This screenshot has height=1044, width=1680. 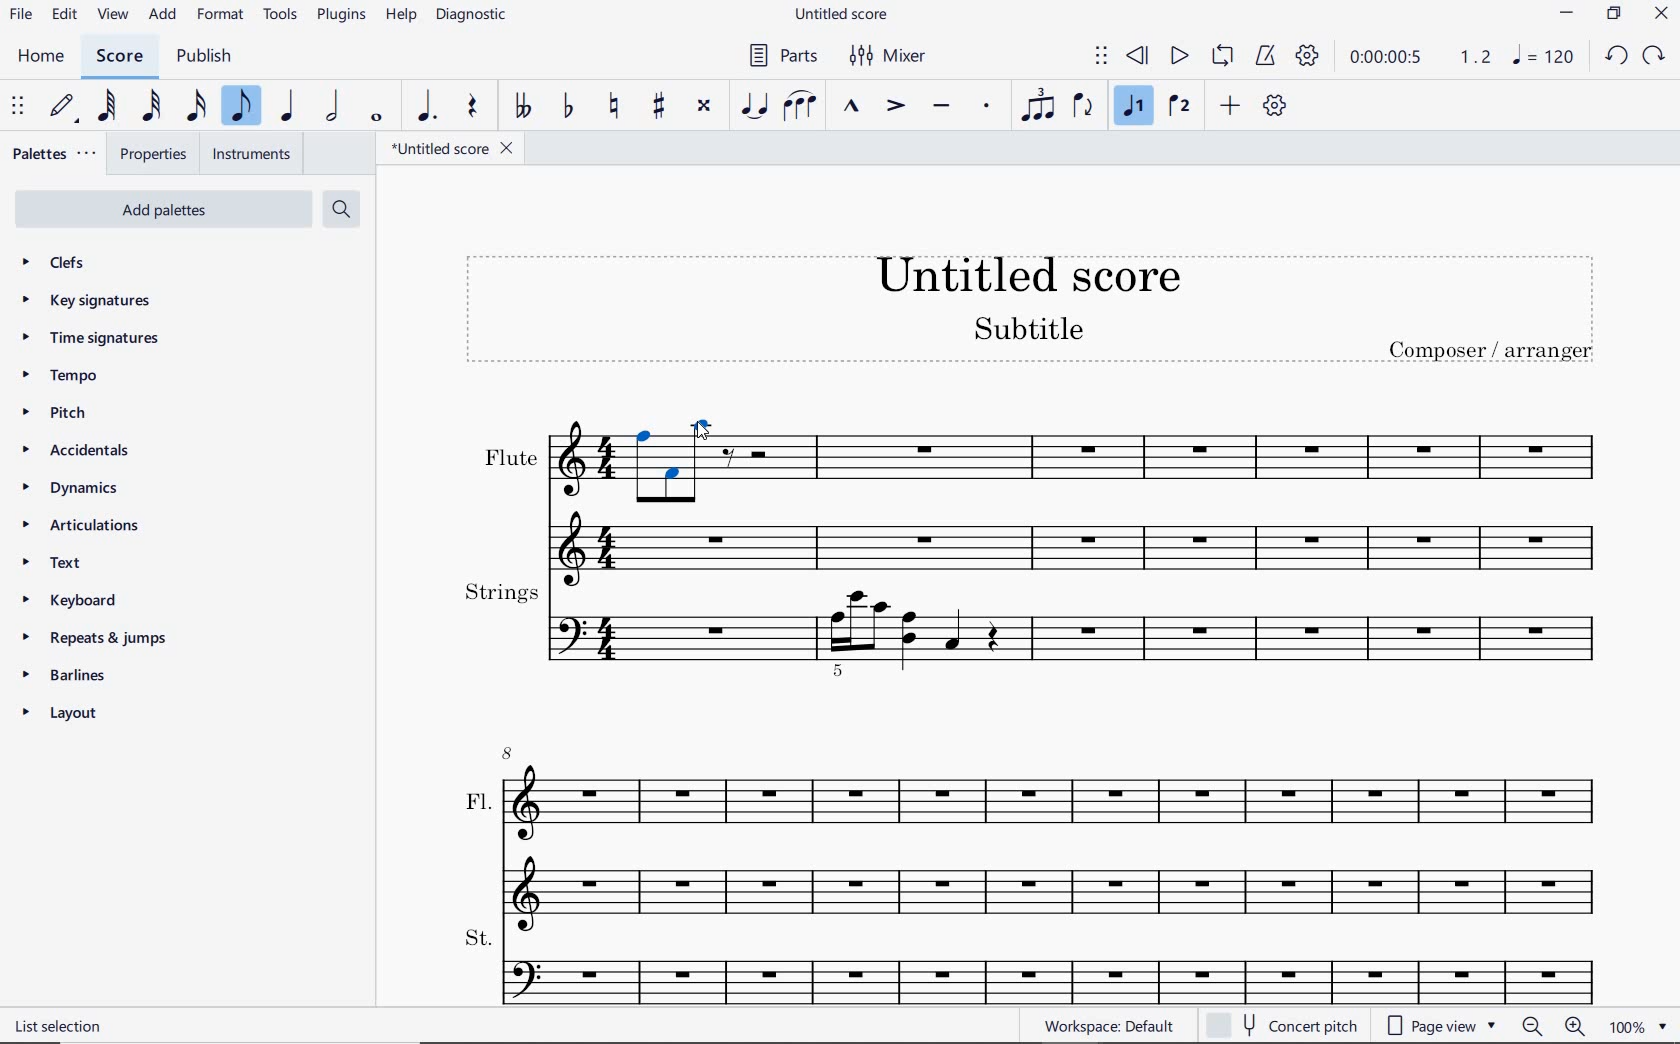 What do you see at coordinates (377, 118) in the screenshot?
I see `WHOLE NOTE` at bounding box center [377, 118].